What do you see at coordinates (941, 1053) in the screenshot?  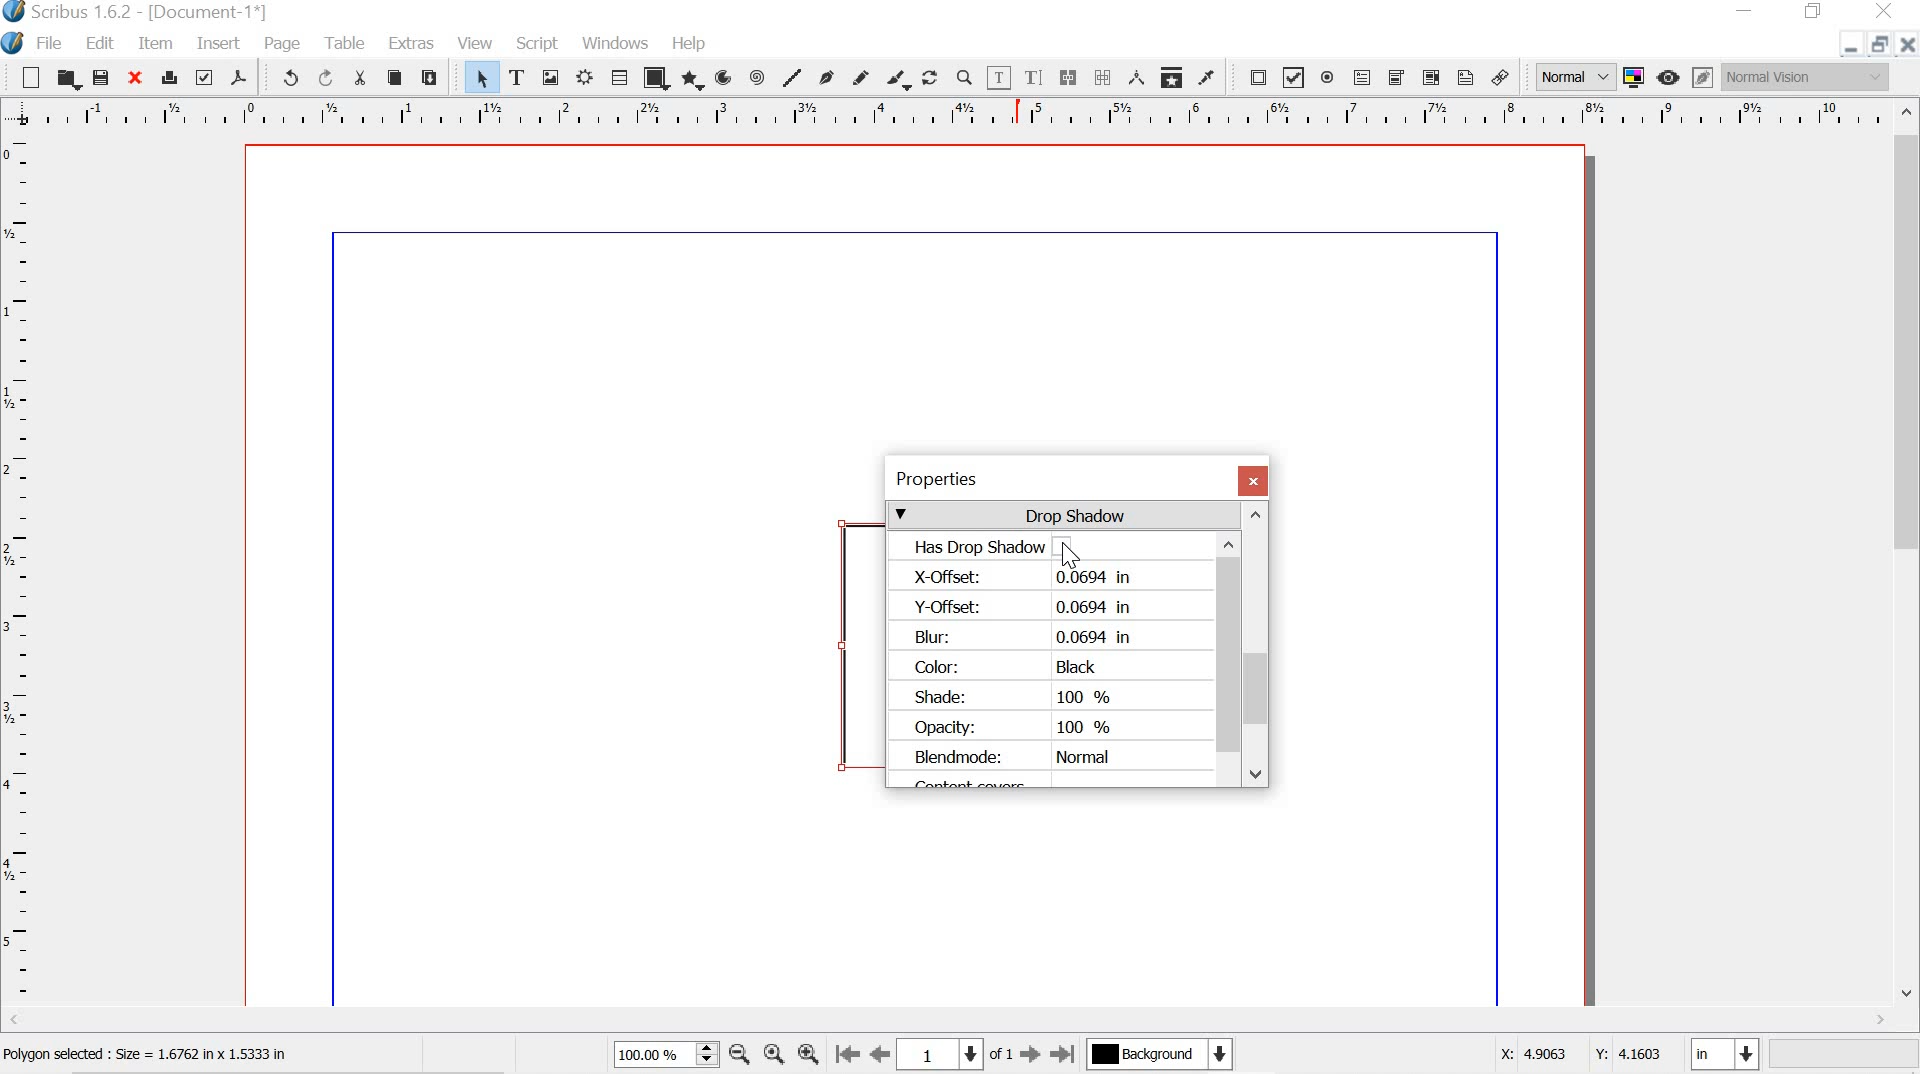 I see `1` at bounding box center [941, 1053].